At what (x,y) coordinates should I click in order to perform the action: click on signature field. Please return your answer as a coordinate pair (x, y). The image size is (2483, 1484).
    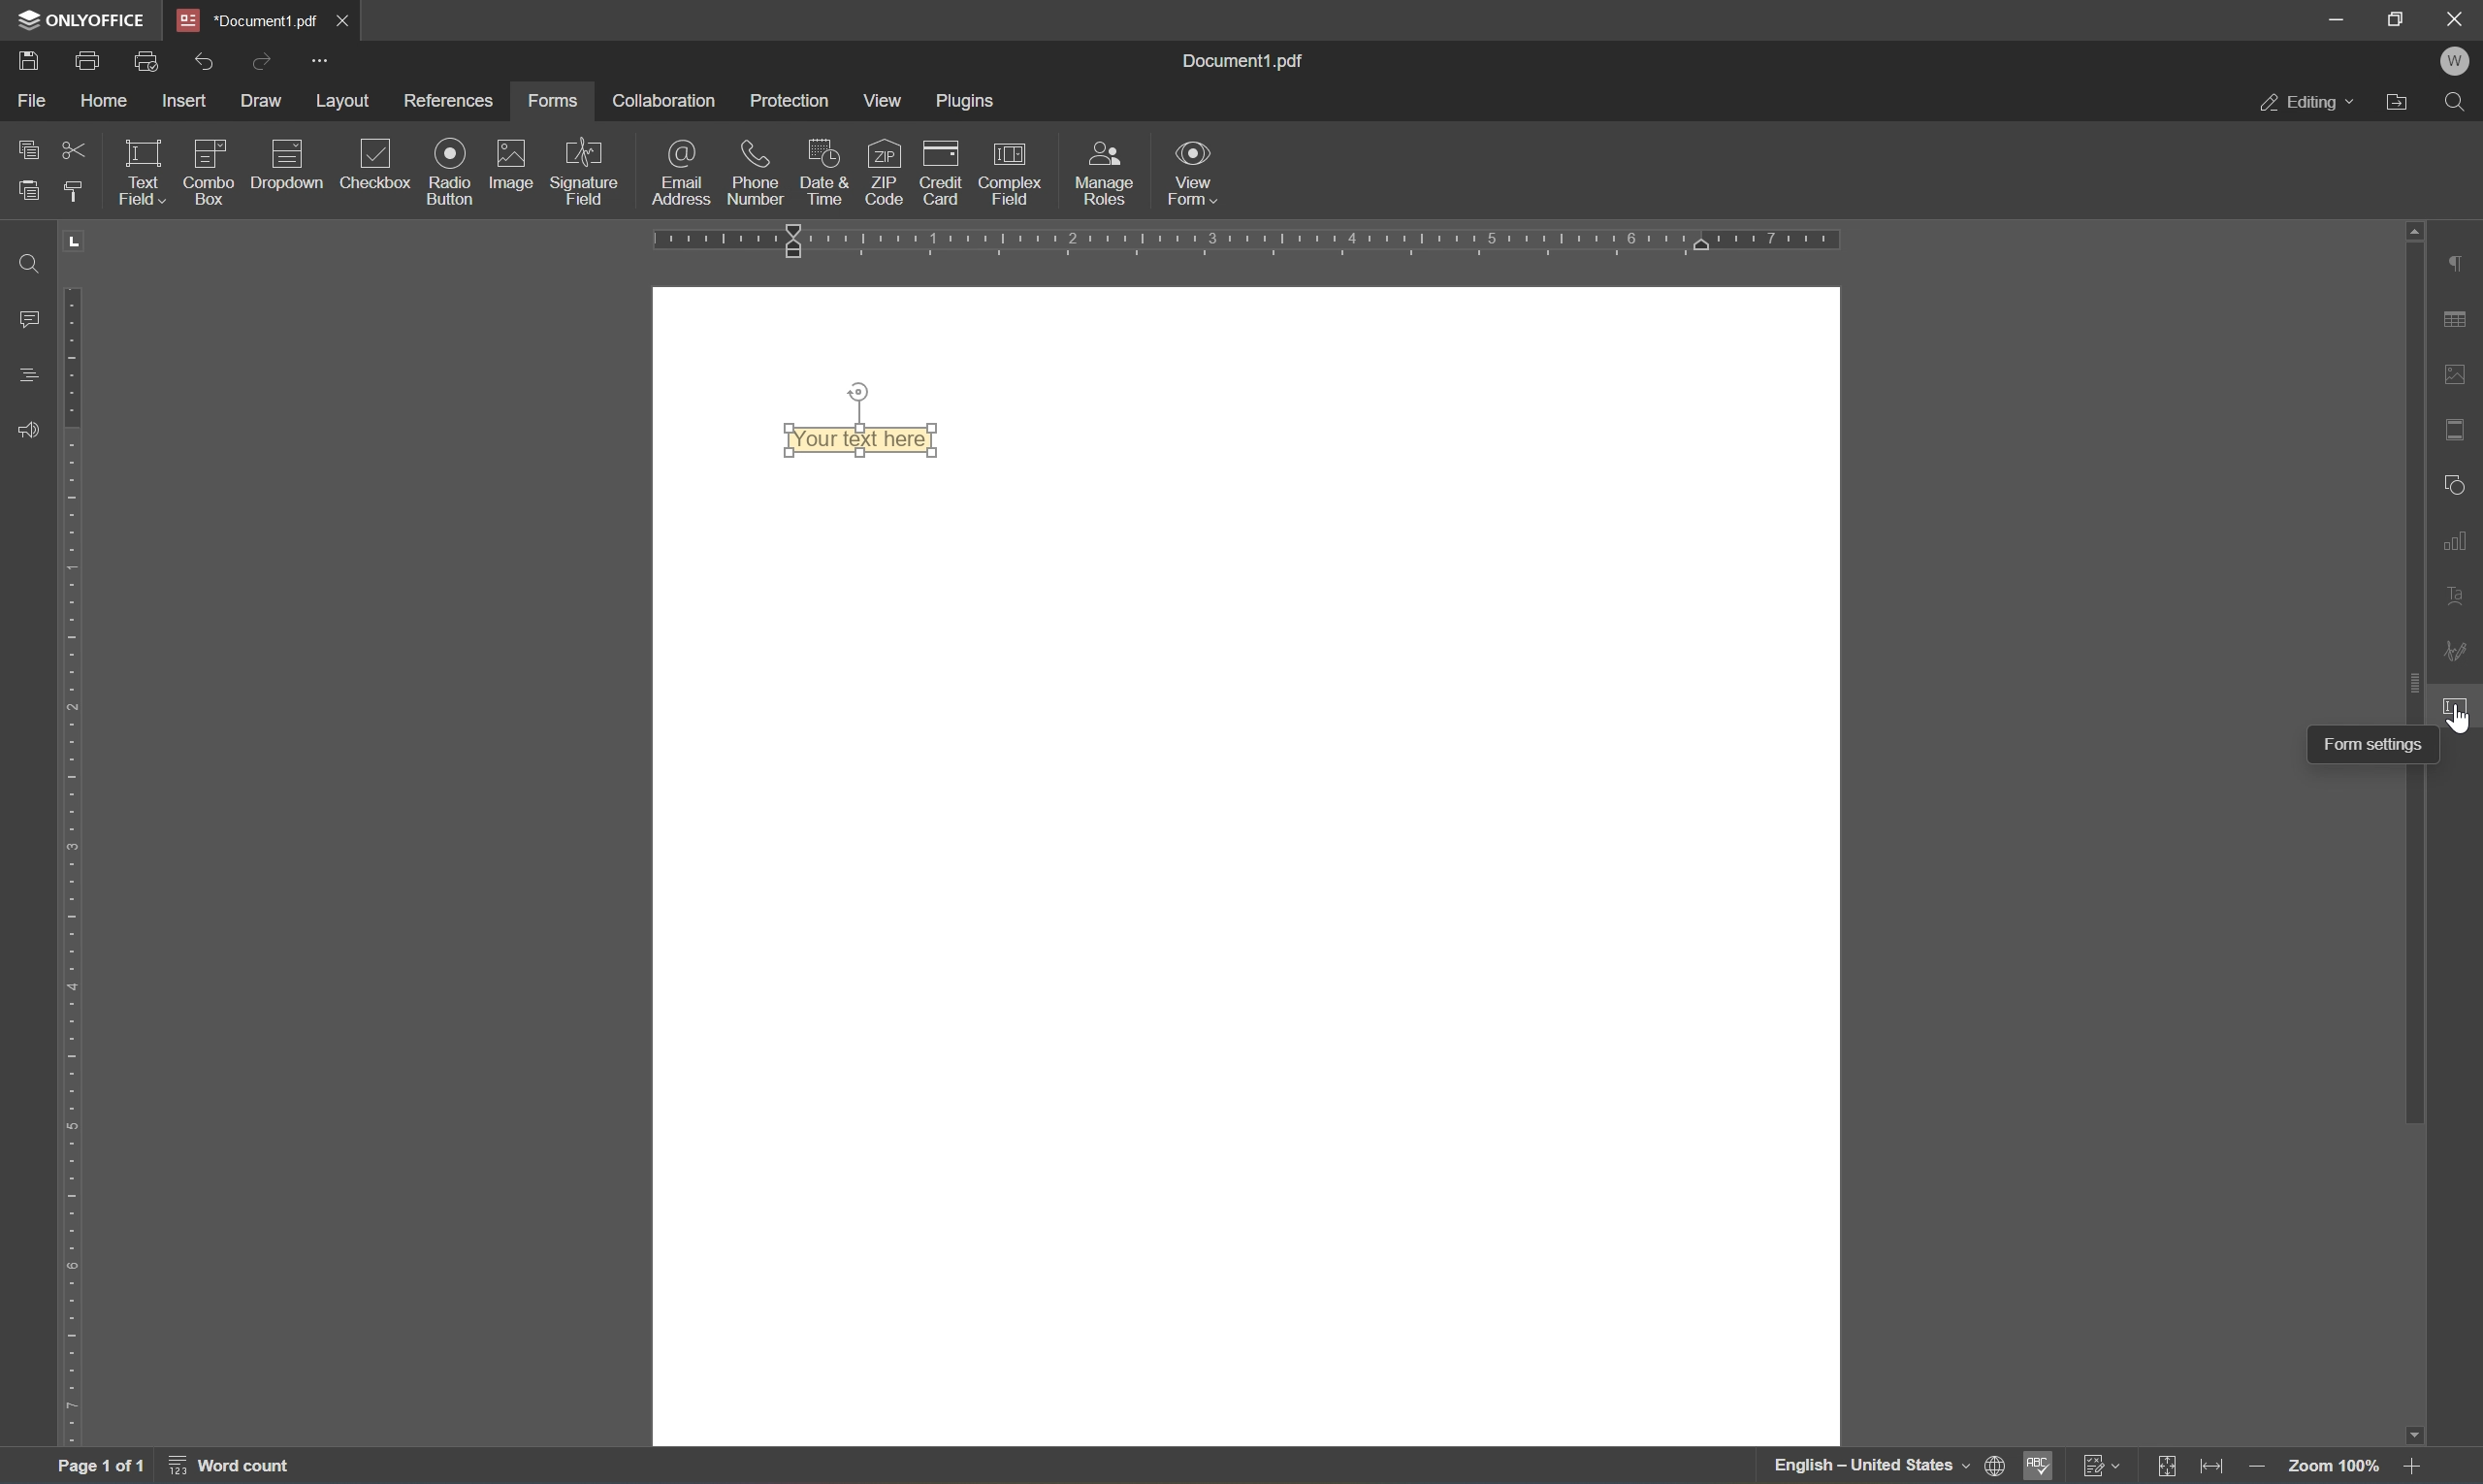
    Looking at the image, I should click on (587, 171).